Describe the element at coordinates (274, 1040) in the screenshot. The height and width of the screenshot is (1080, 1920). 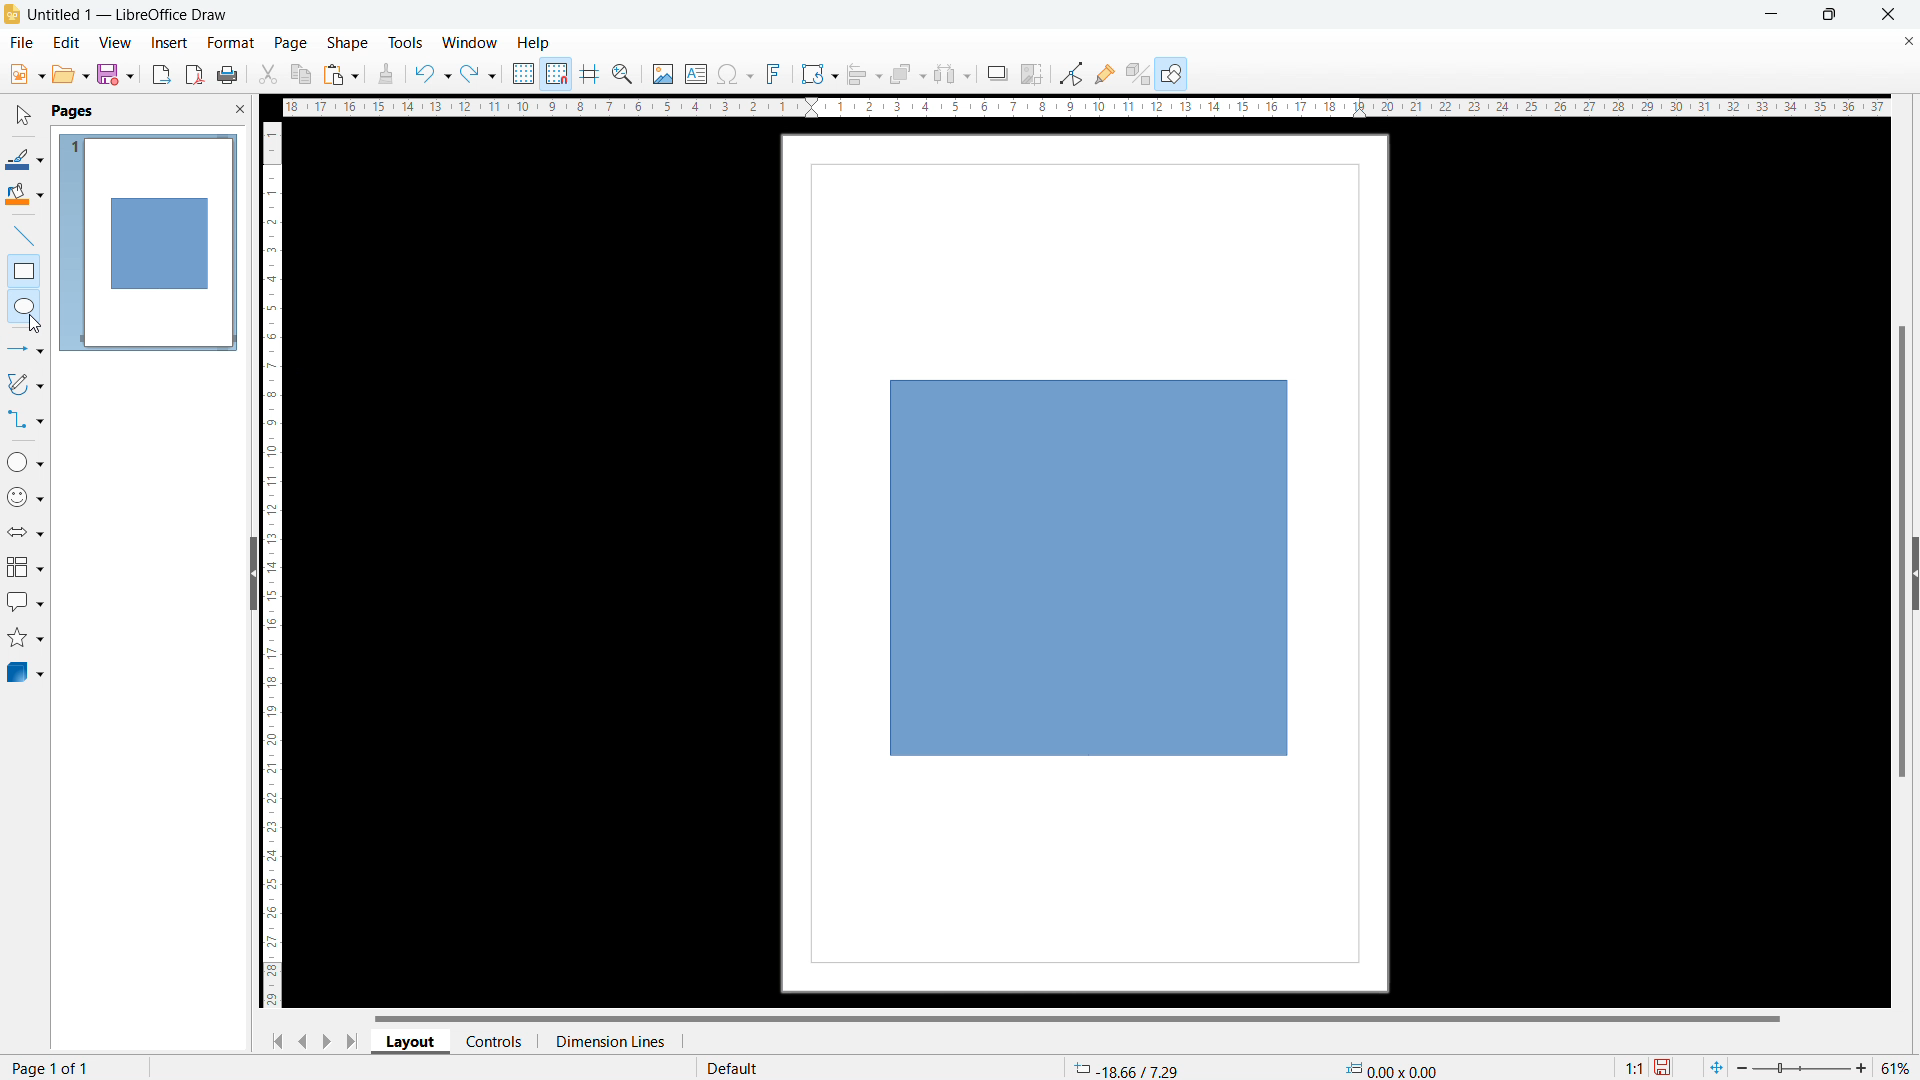
I see `go to first page` at that location.